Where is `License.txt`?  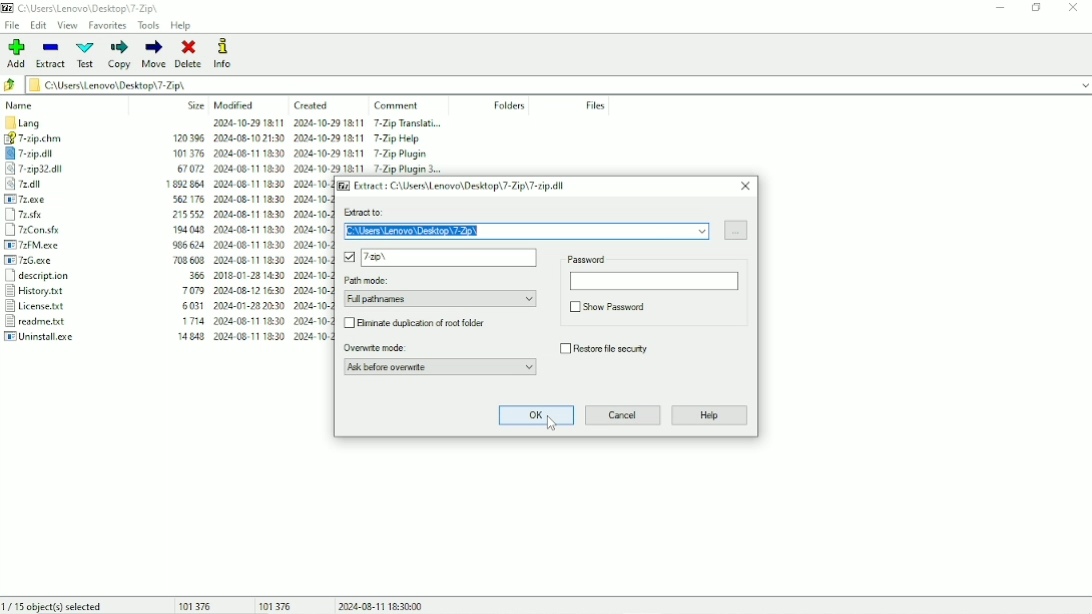
License.txt is located at coordinates (58, 307).